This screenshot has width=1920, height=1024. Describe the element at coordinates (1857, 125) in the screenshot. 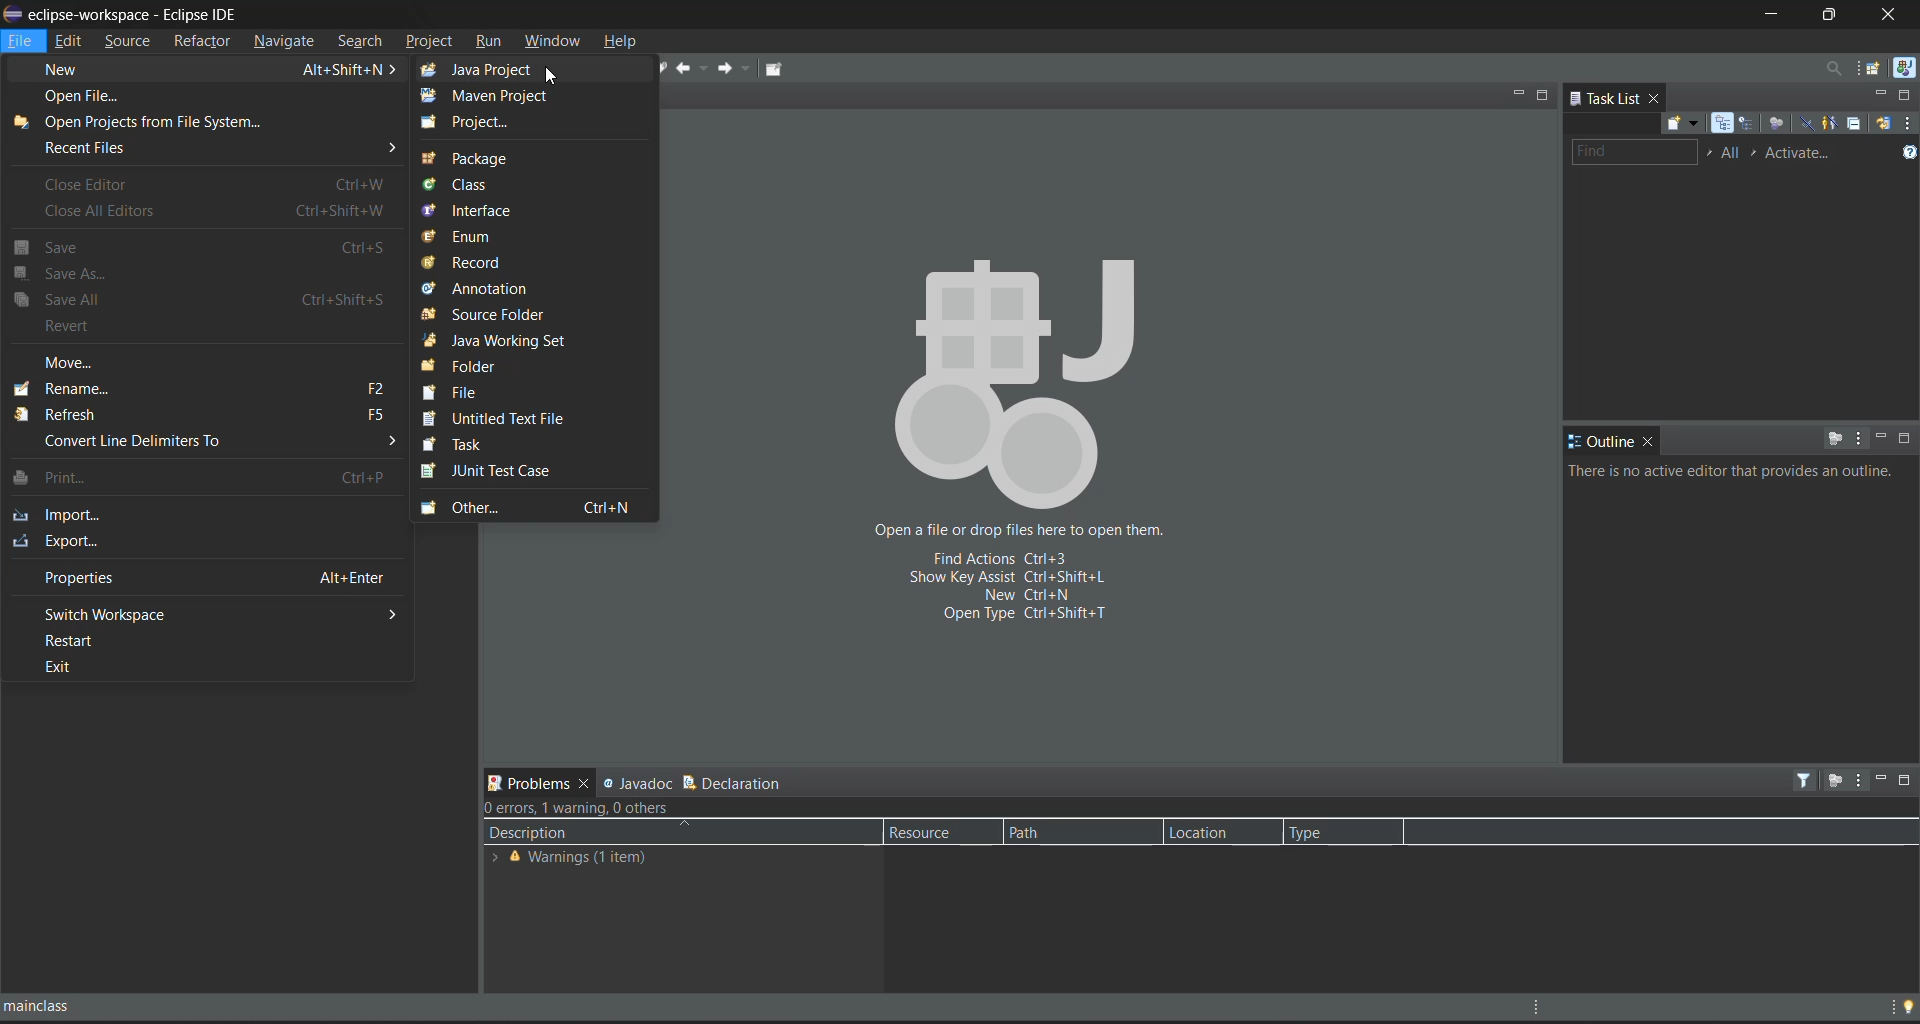

I see `collapse all` at that location.